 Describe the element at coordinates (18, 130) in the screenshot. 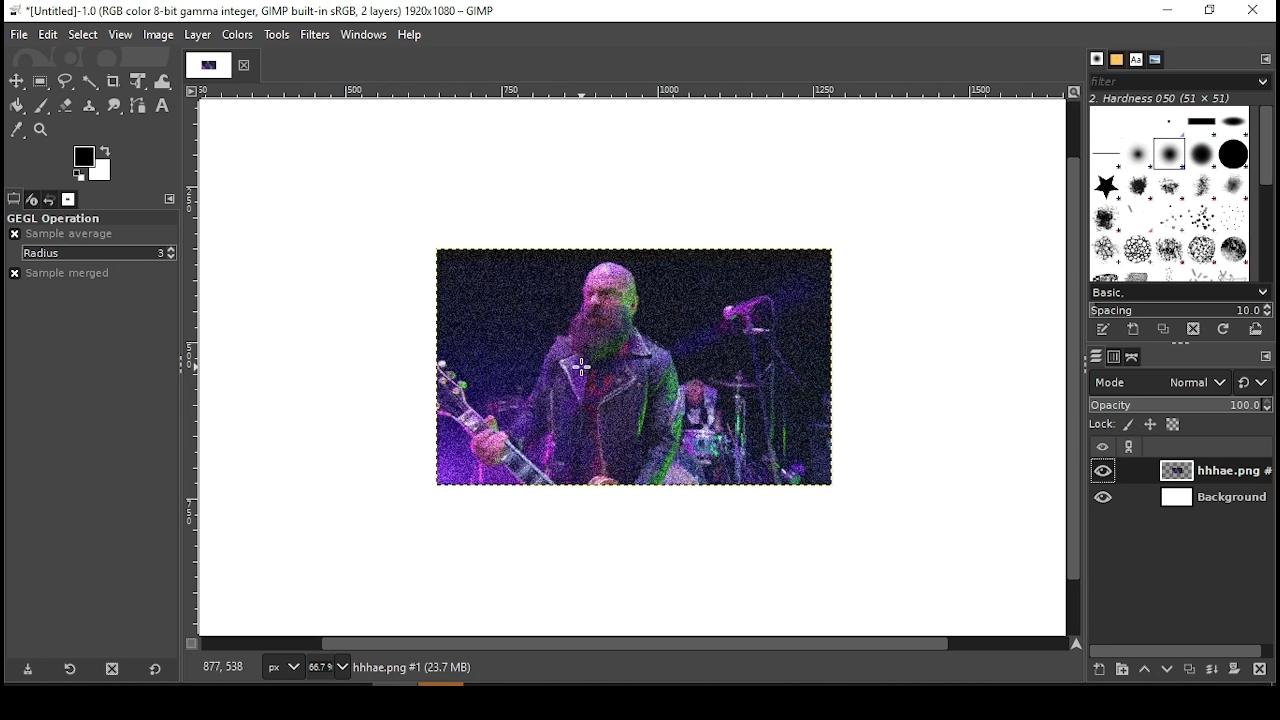

I see `color picker tool` at that location.